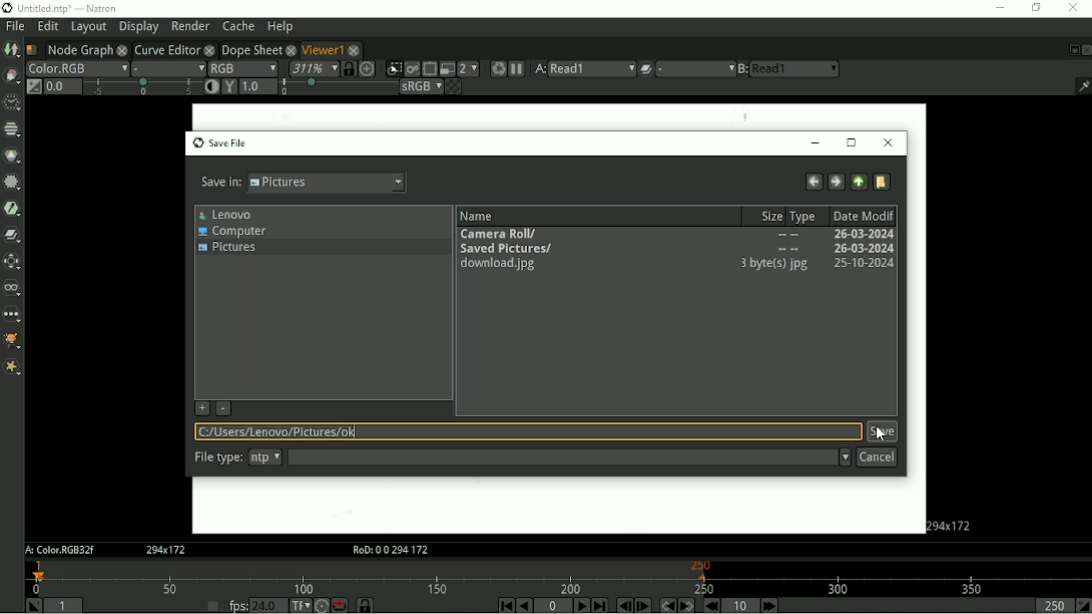 Image resolution: width=1092 pixels, height=614 pixels. What do you see at coordinates (13, 130) in the screenshot?
I see `Channel` at bounding box center [13, 130].